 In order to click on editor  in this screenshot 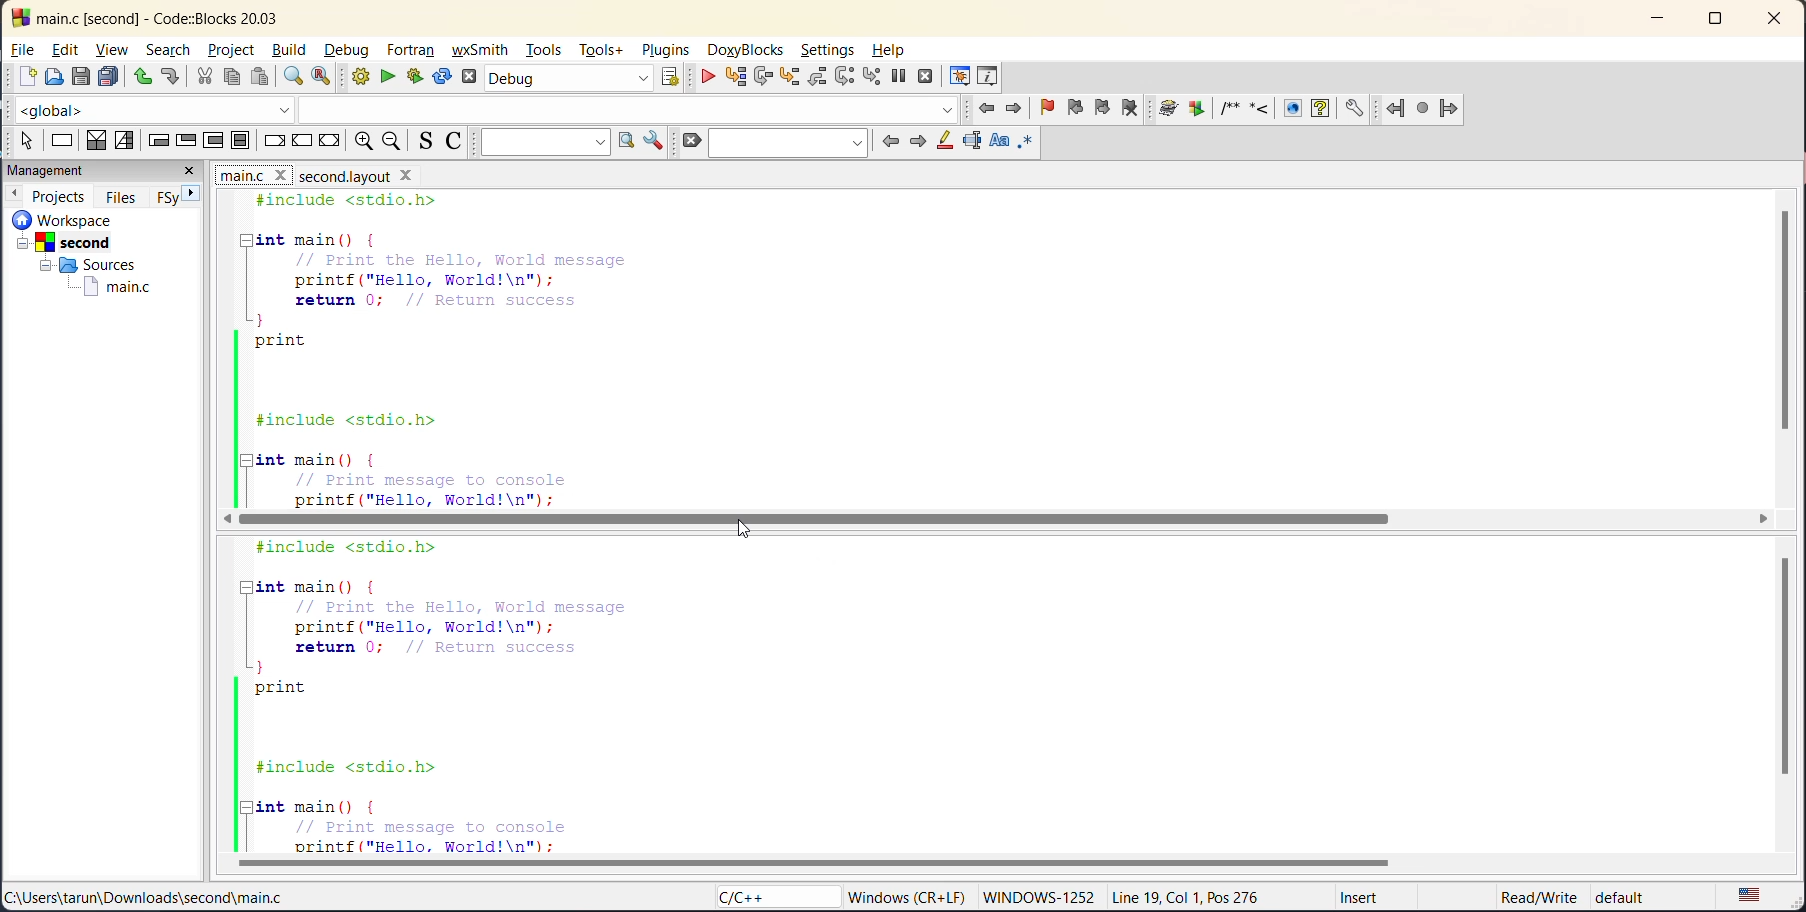, I will do `click(973, 694)`.